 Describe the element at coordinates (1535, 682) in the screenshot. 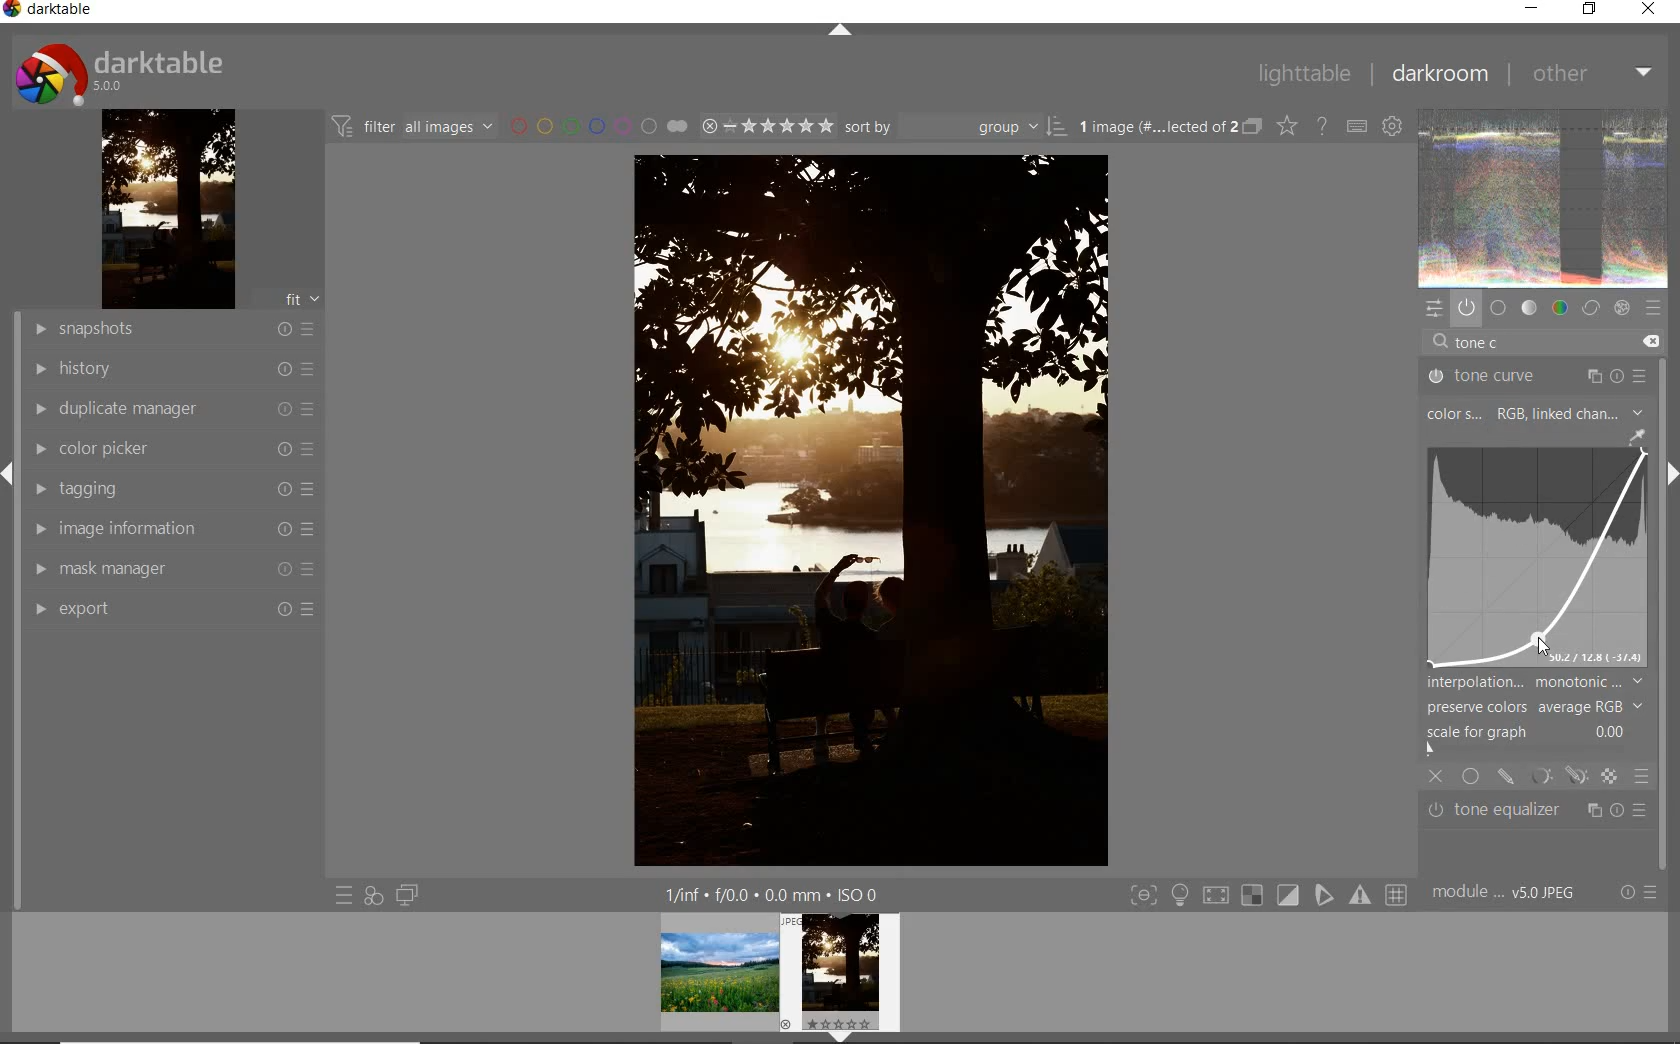

I see `interpolation` at that location.